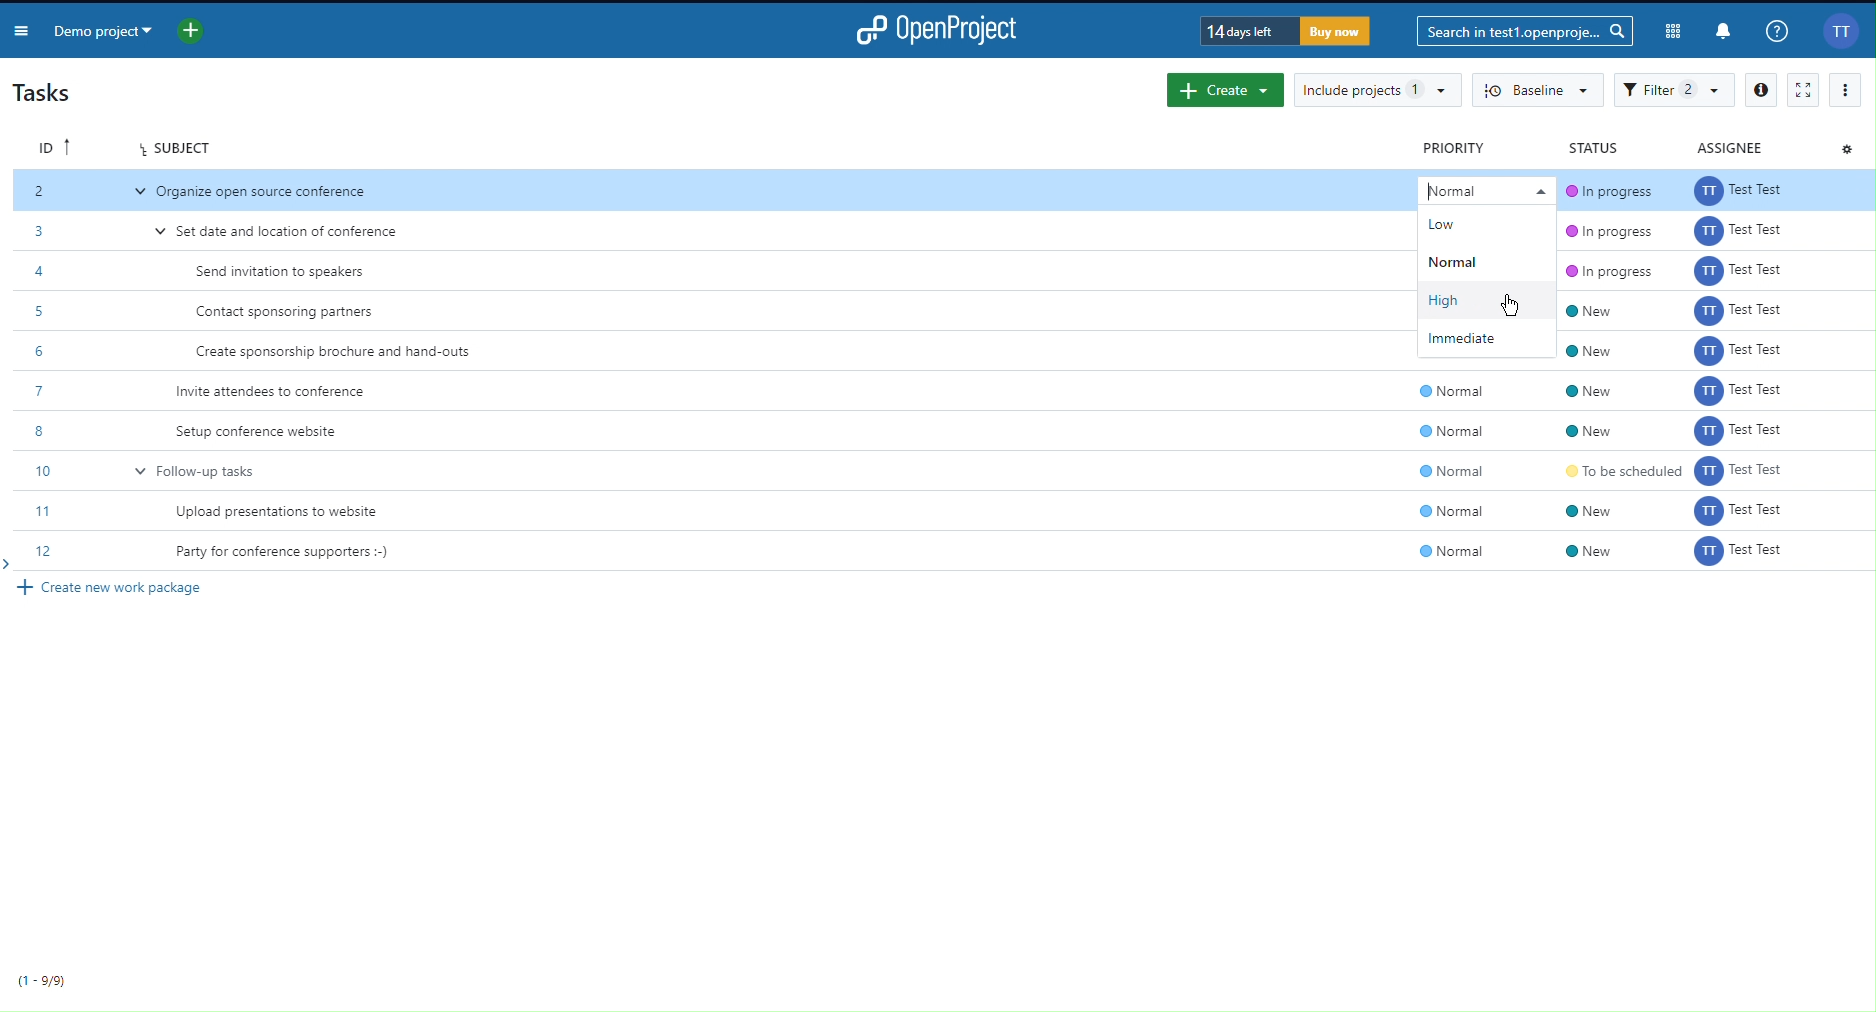 This screenshot has height=1012, width=1876. Describe the element at coordinates (50, 93) in the screenshot. I see `Tasks` at that location.